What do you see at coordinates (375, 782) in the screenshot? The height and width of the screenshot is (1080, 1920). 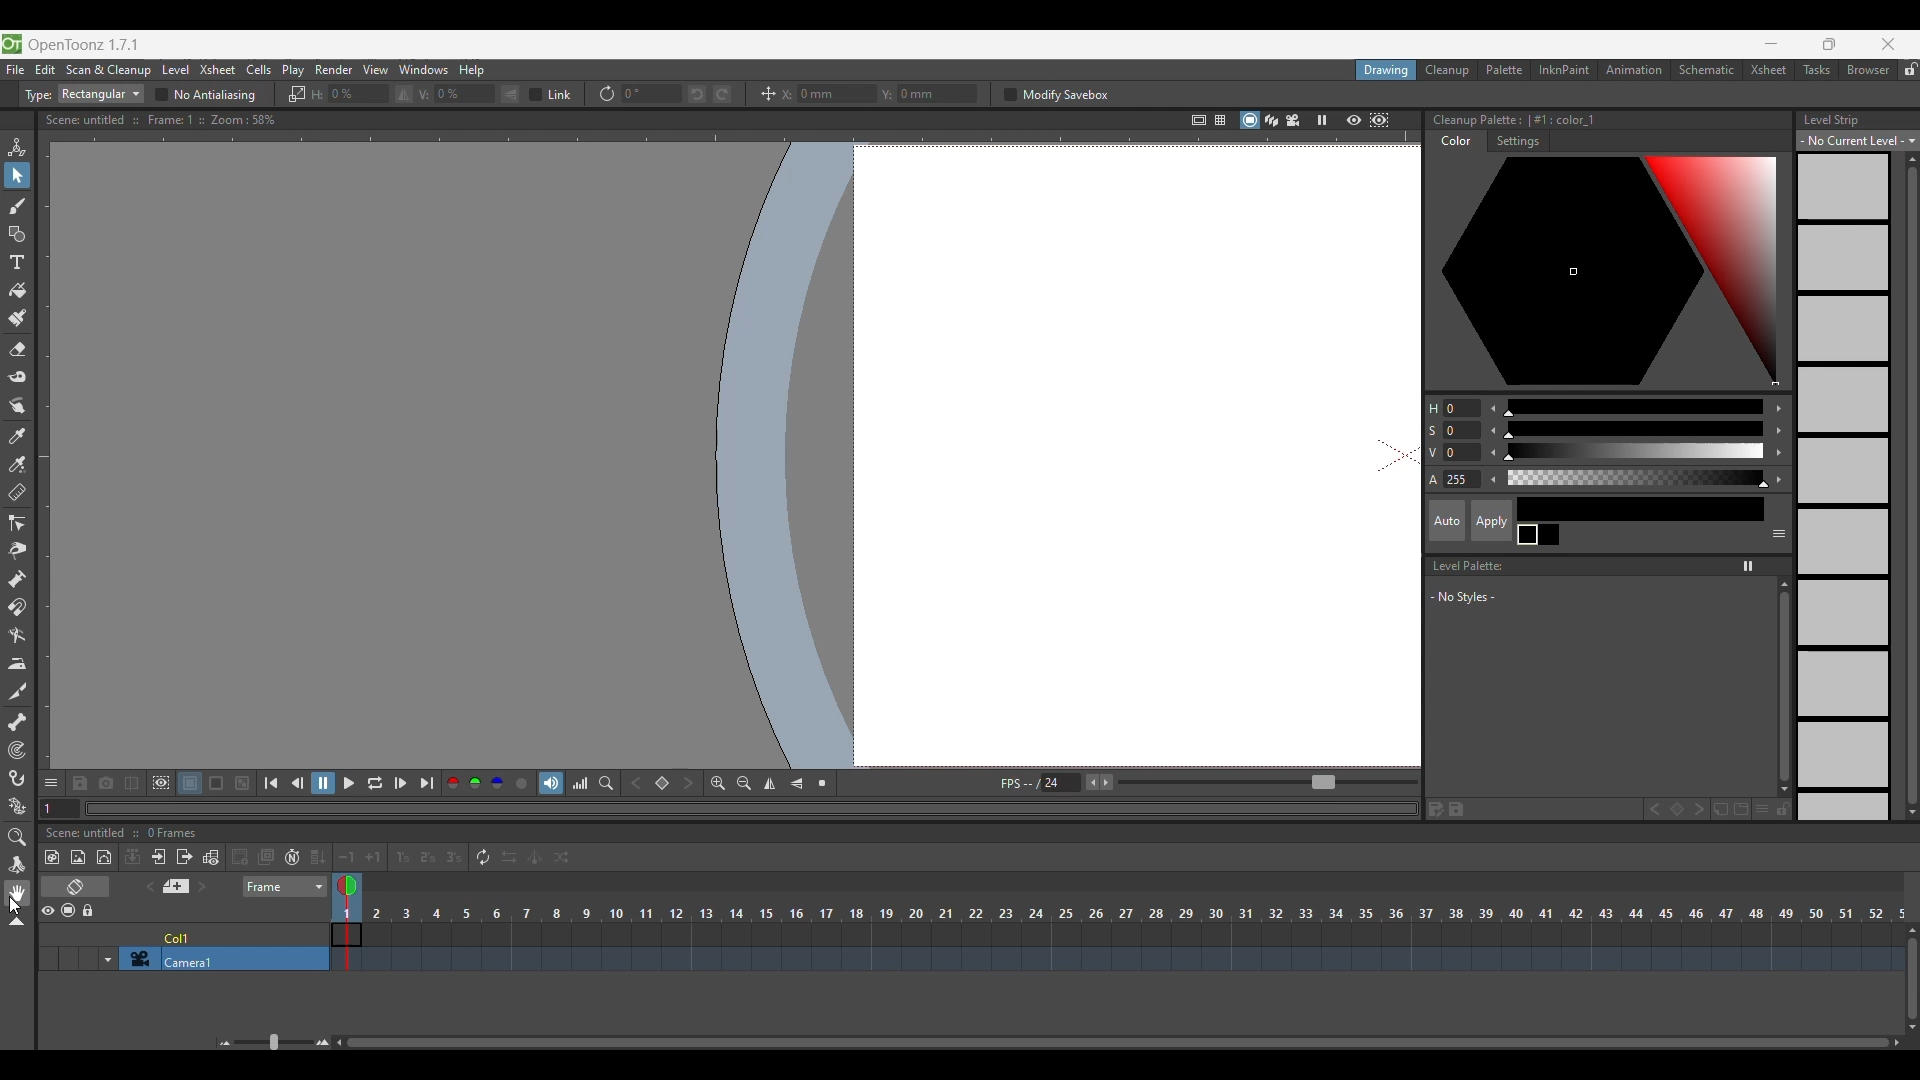 I see `Loop` at bounding box center [375, 782].